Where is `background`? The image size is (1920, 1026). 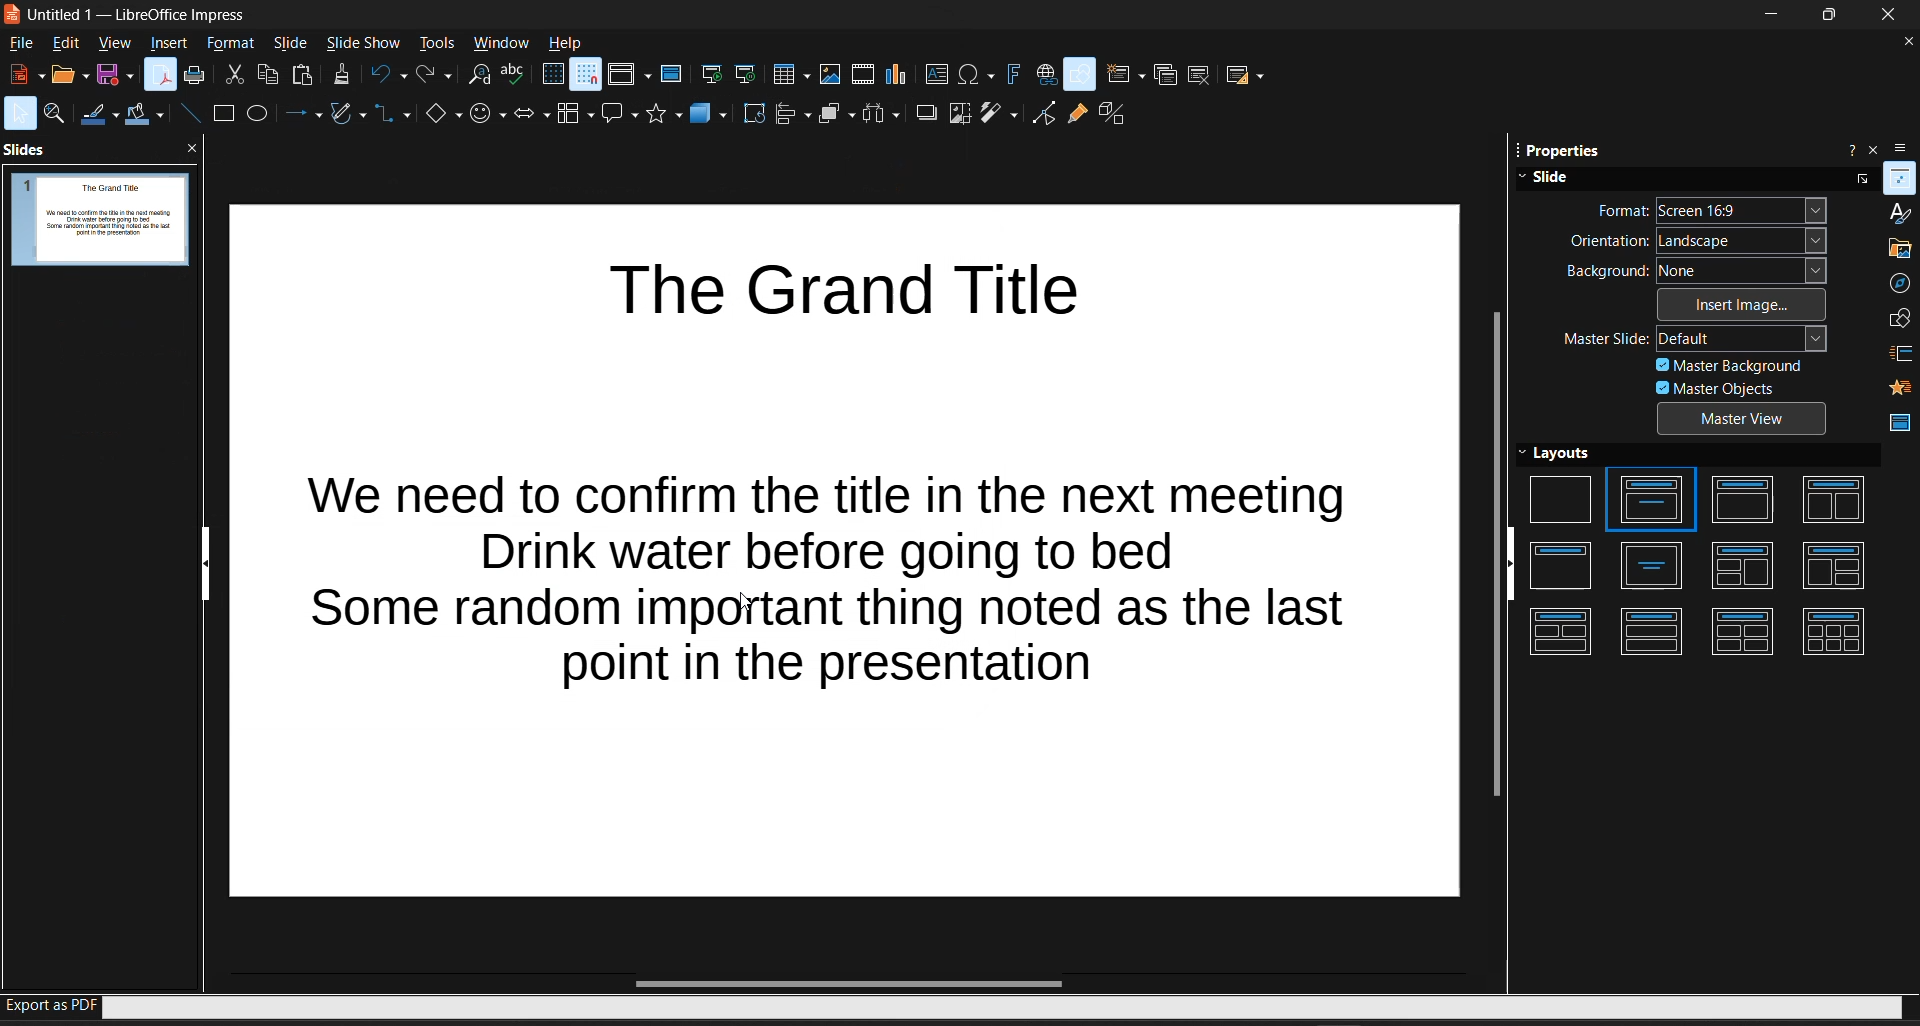 background is located at coordinates (1698, 270).